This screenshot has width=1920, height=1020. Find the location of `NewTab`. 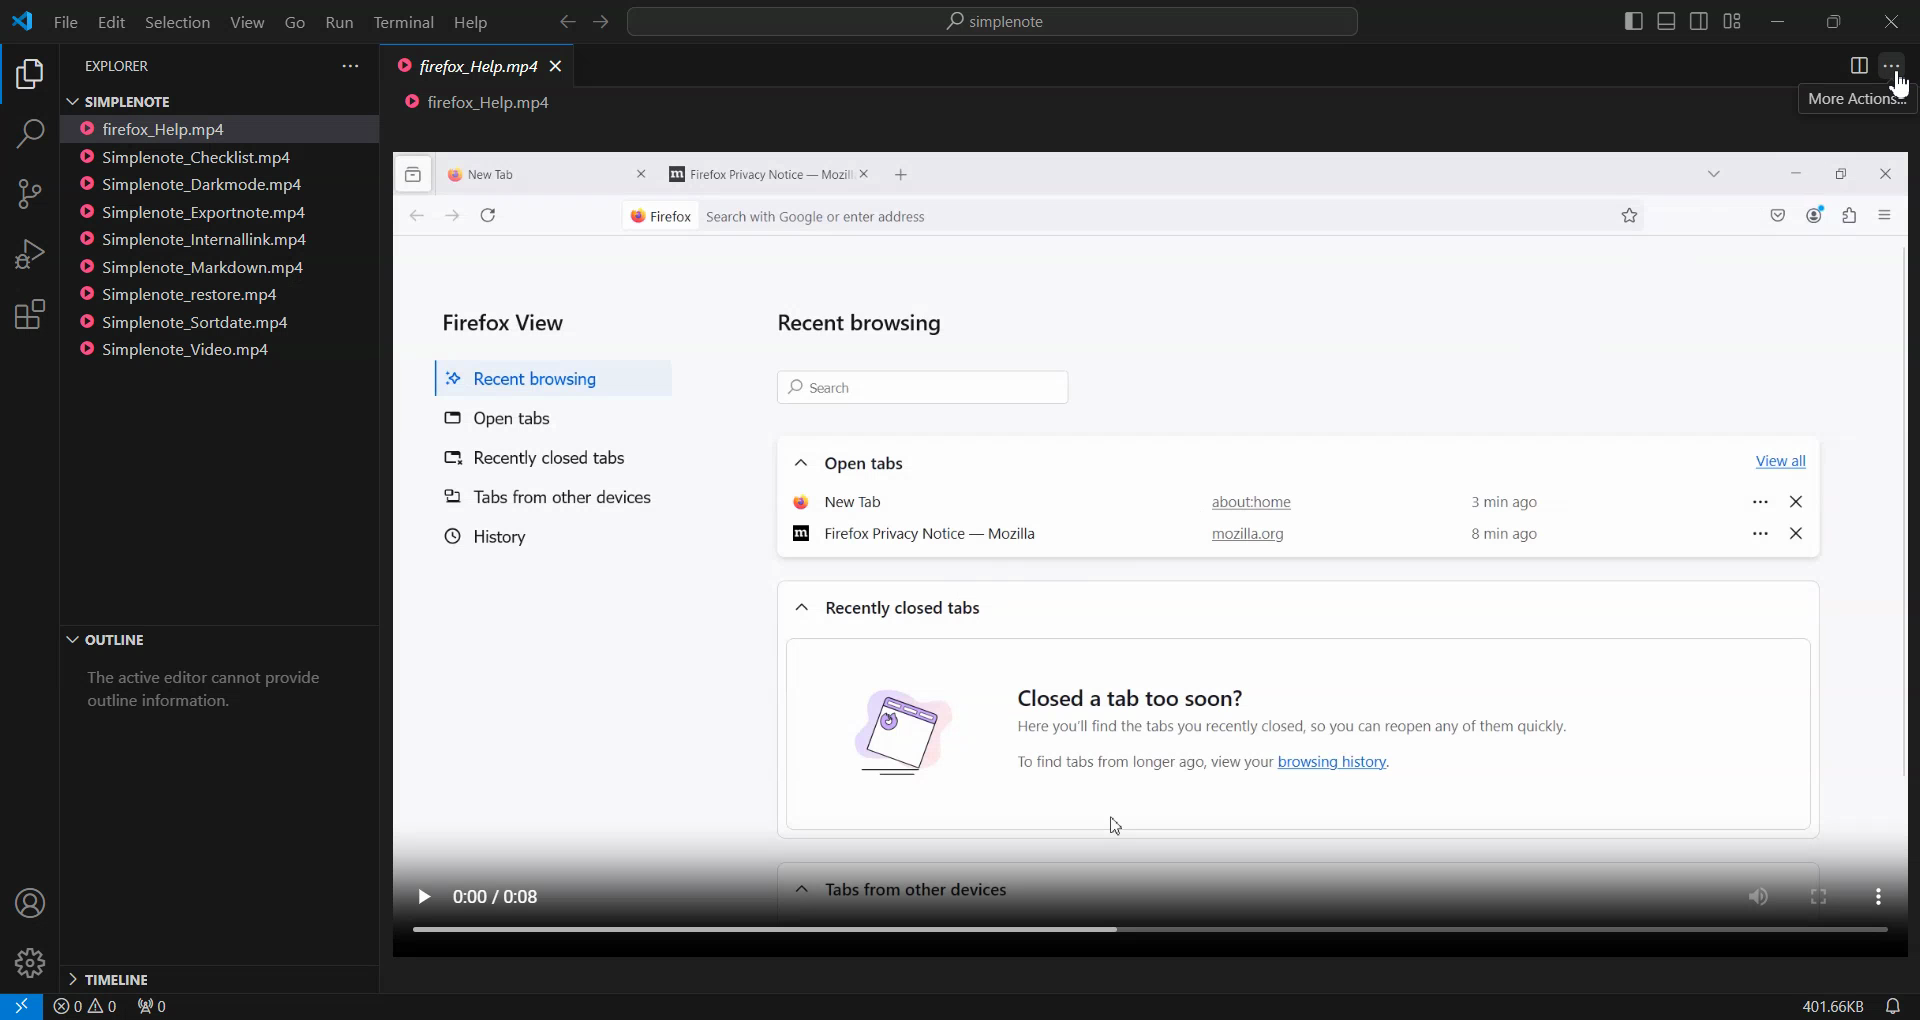

NewTab is located at coordinates (501, 173).